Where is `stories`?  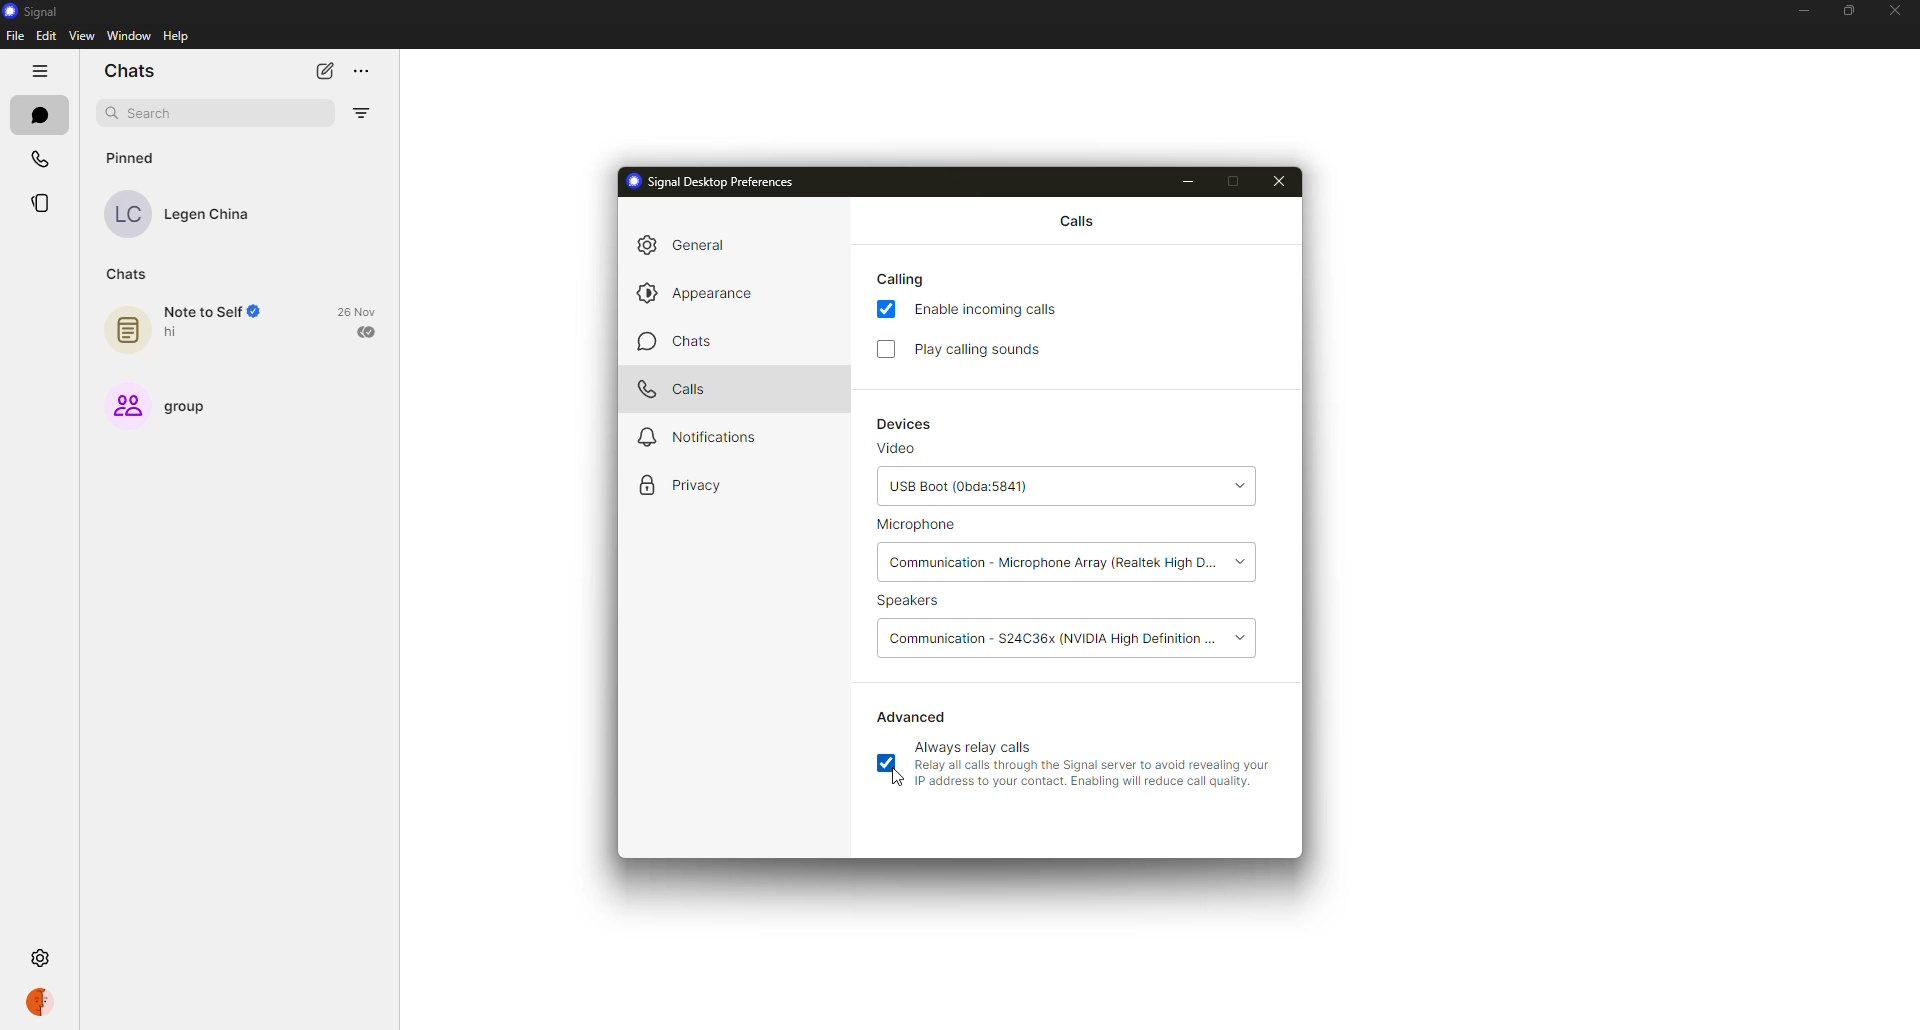
stories is located at coordinates (40, 203).